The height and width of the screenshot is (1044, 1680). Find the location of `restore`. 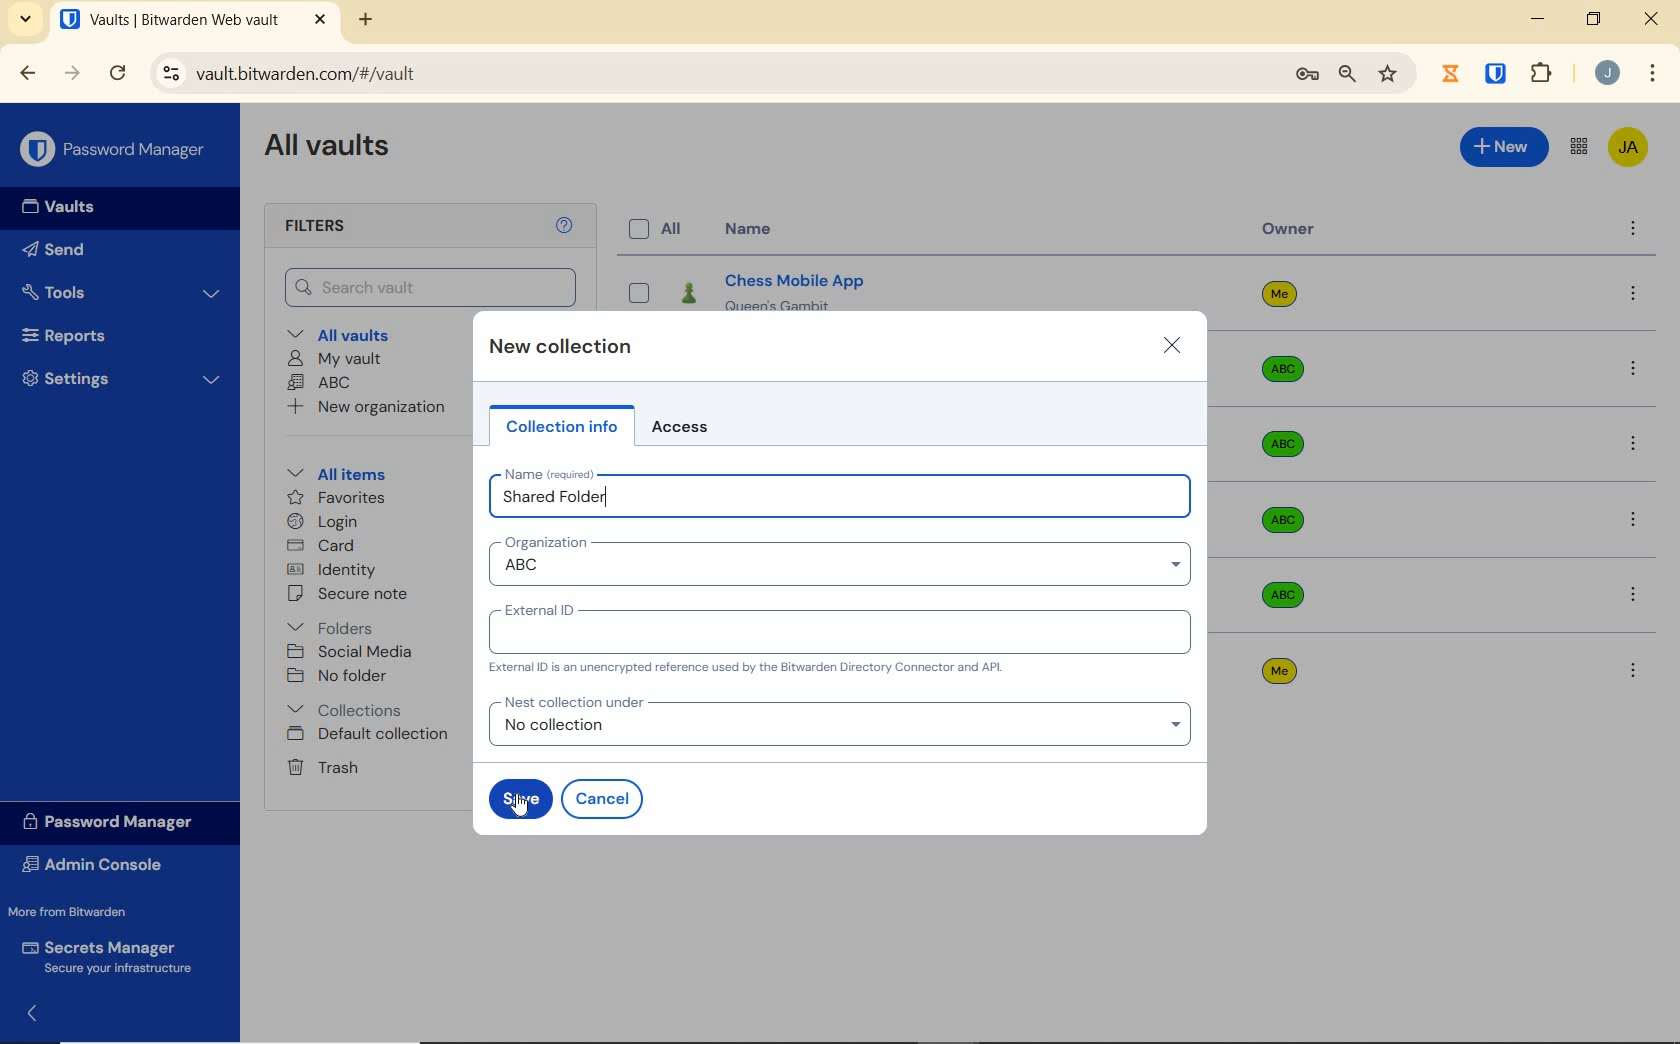

restore is located at coordinates (1594, 19).